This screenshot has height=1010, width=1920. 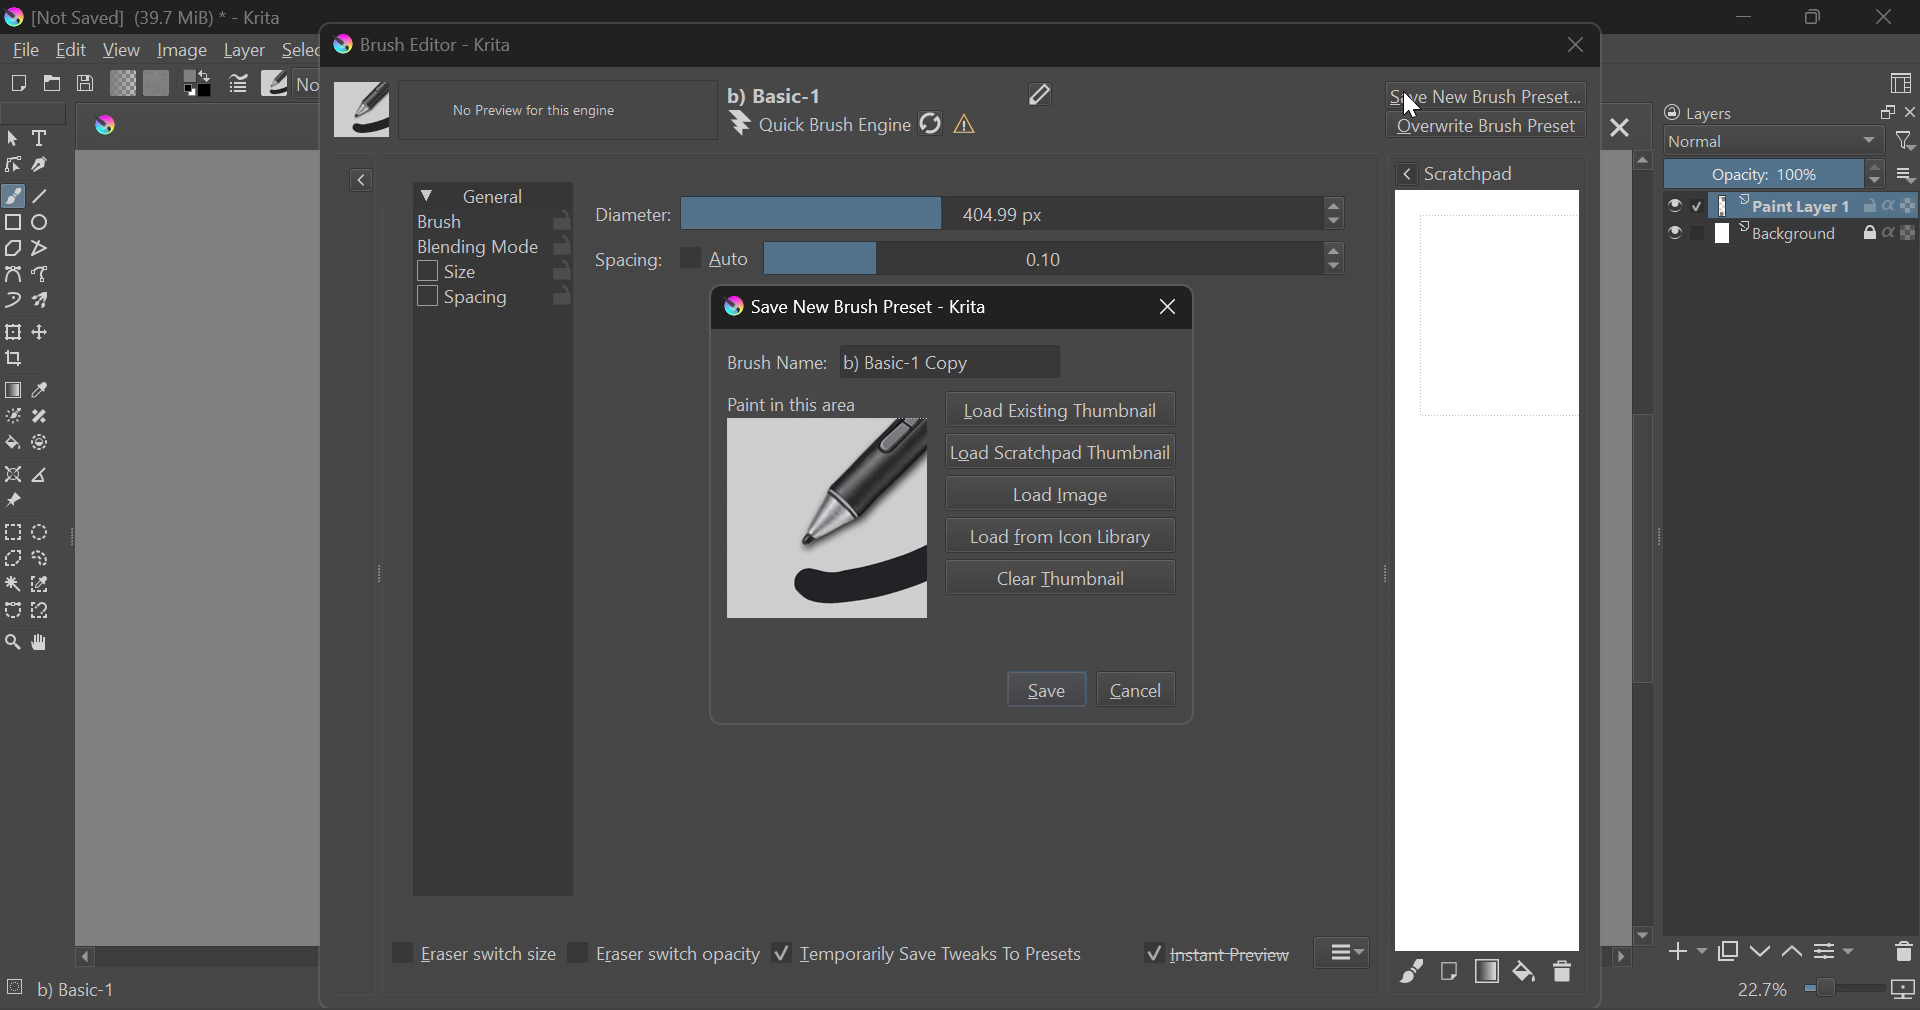 What do you see at coordinates (42, 415) in the screenshot?
I see `Smart Patch Tool` at bounding box center [42, 415].